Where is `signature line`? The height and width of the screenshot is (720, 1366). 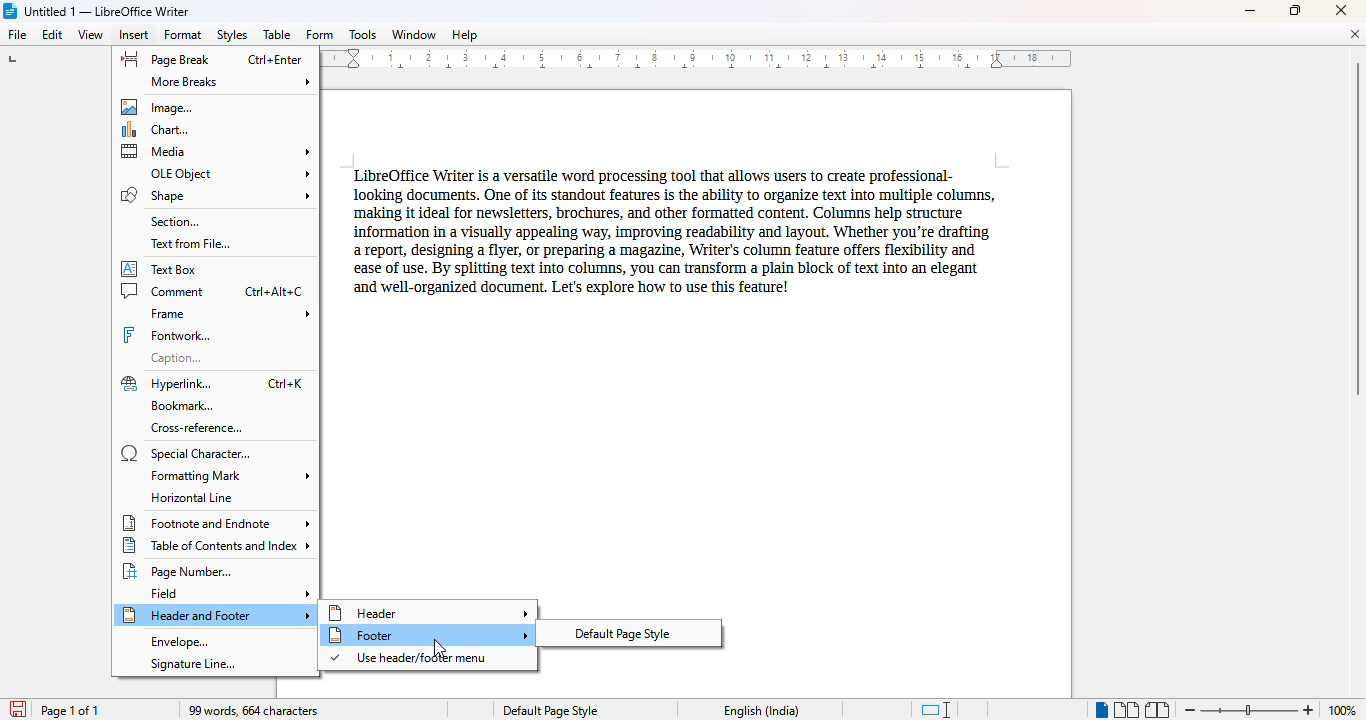
signature line is located at coordinates (192, 664).